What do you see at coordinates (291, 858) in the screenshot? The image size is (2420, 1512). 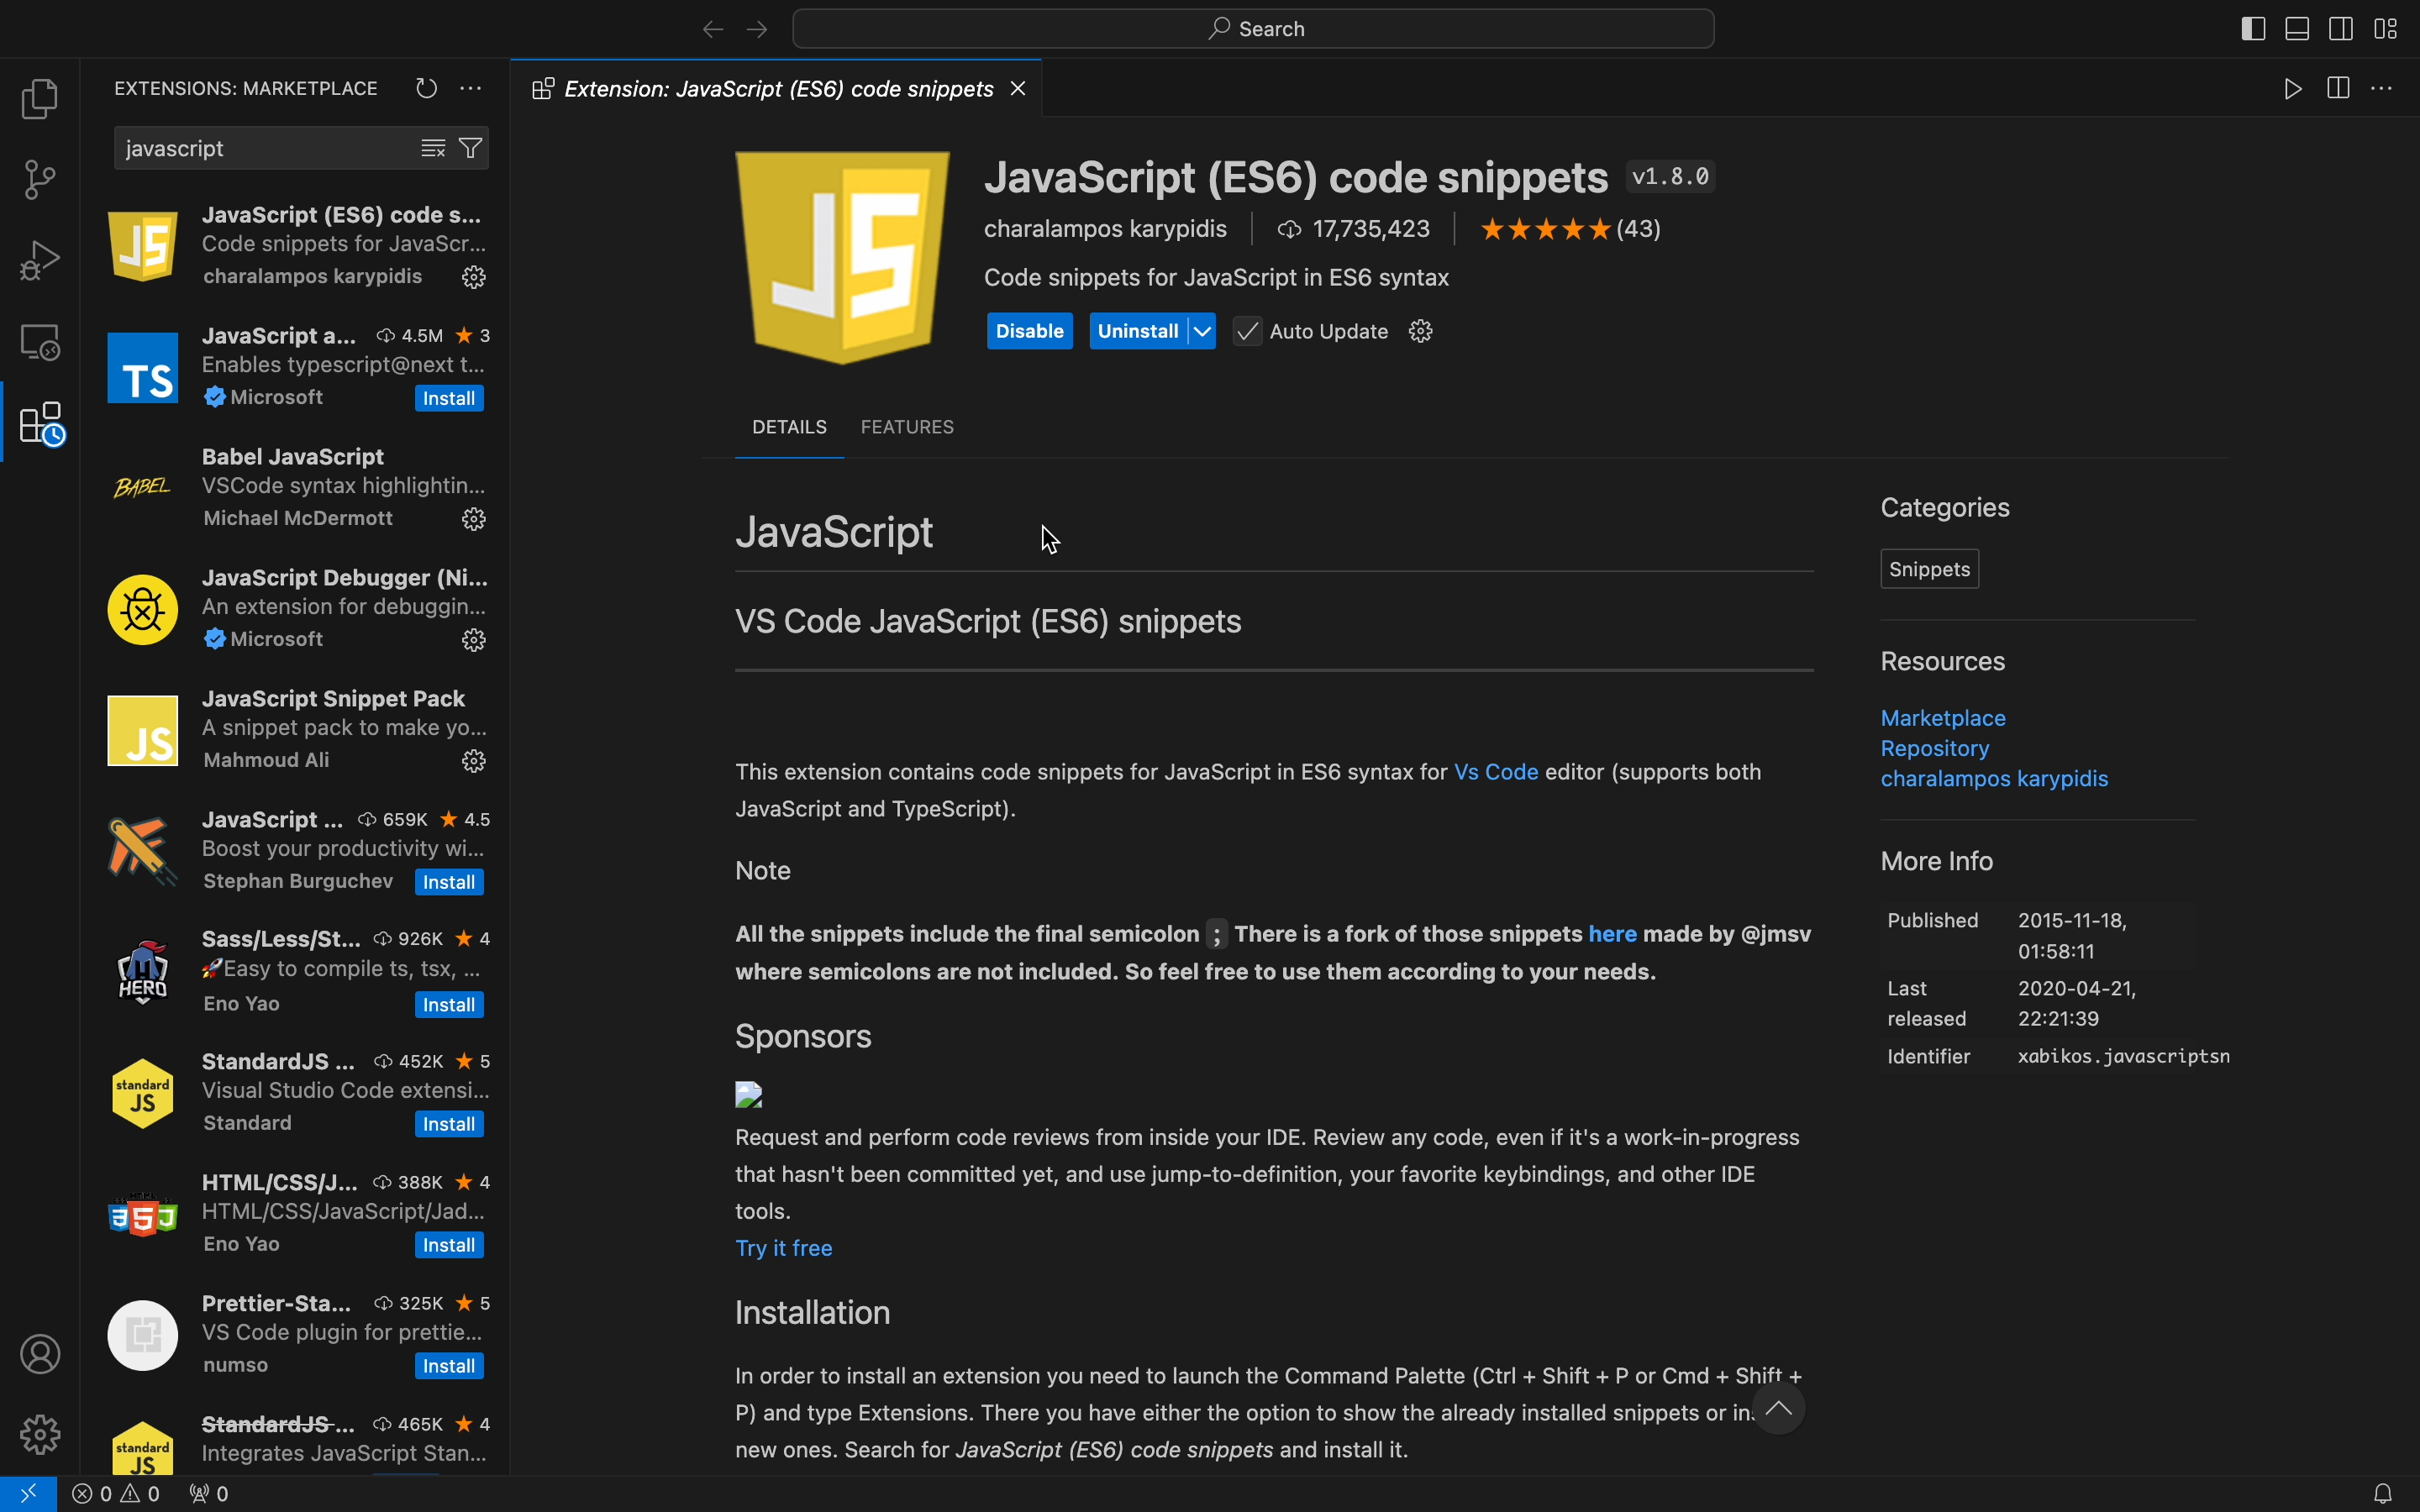 I see `JavaScript ... © 659K k 4.5
Boost your productivity wi...
Stephan Burguchev [Install` at bounding box center [291, 858].